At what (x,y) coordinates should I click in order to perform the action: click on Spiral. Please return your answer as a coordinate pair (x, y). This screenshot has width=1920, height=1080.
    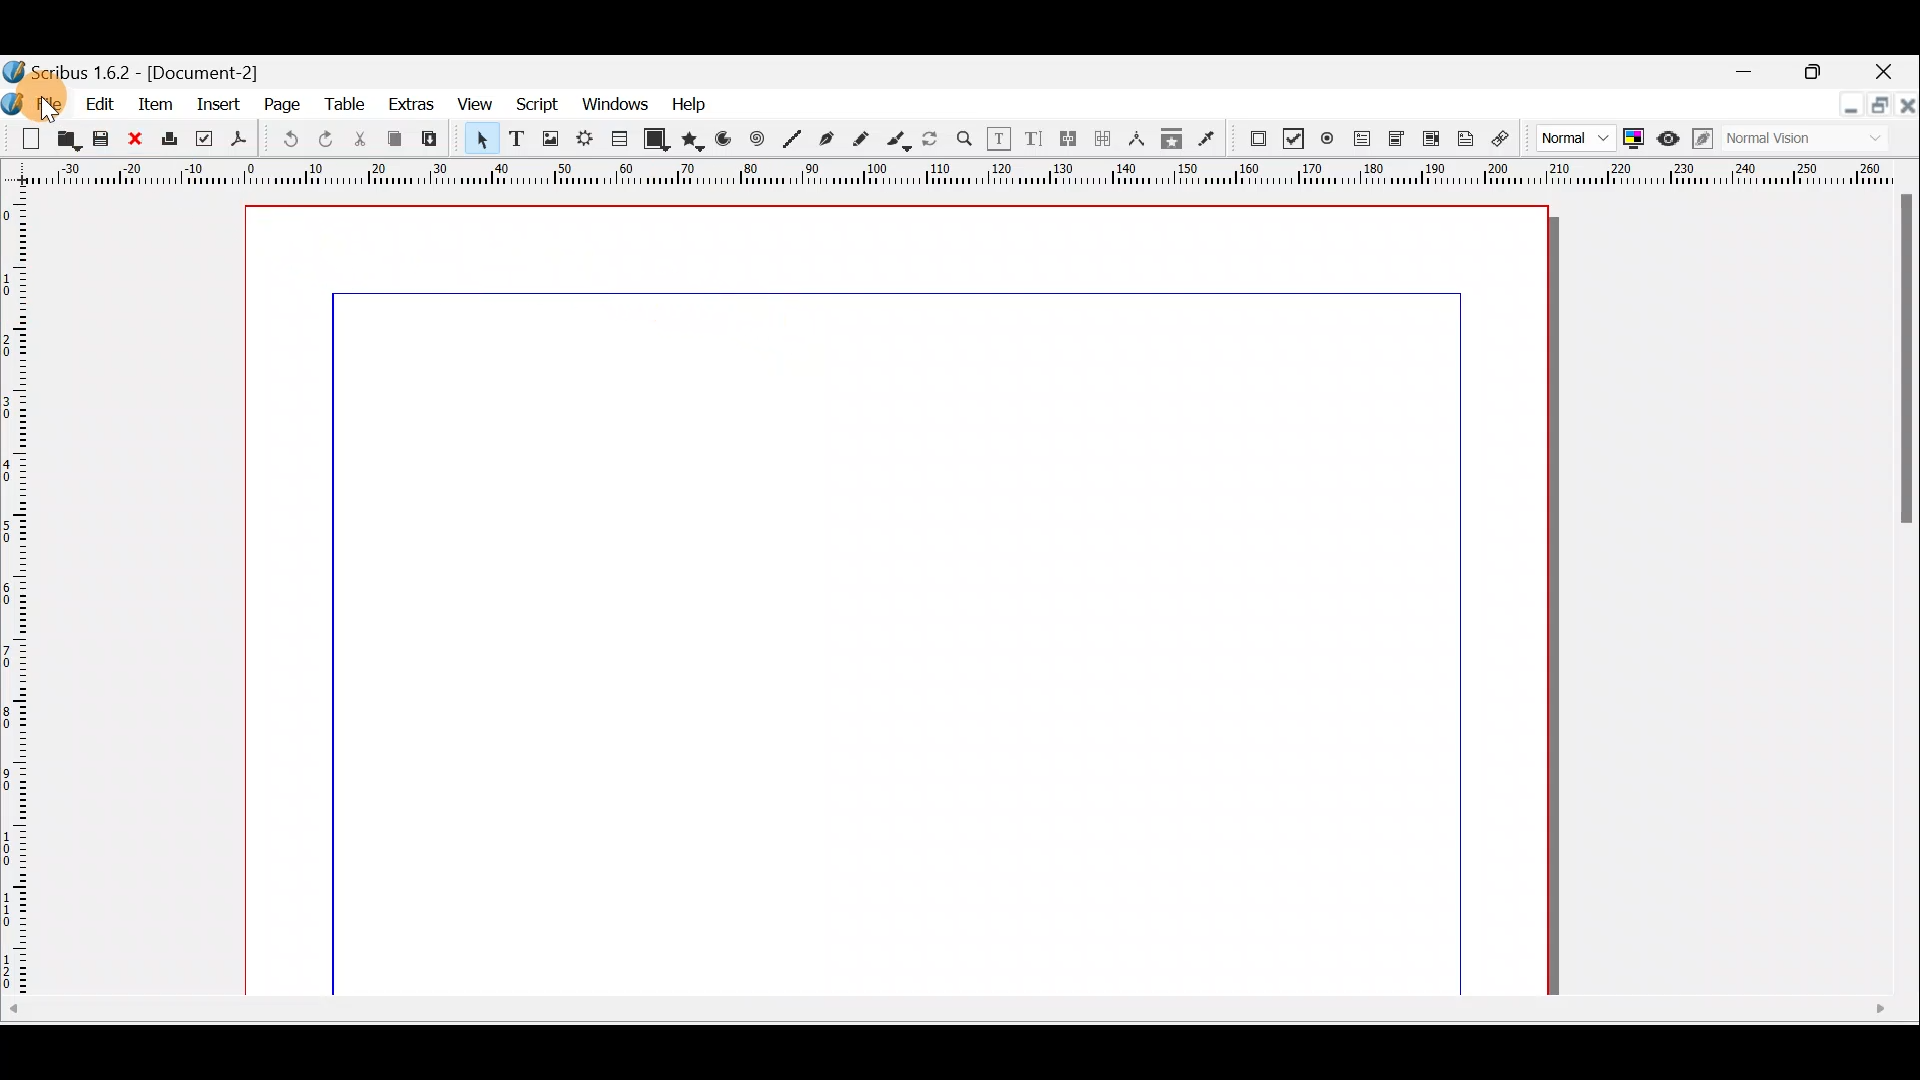
    Looking at the image, I should click on (757, 138).